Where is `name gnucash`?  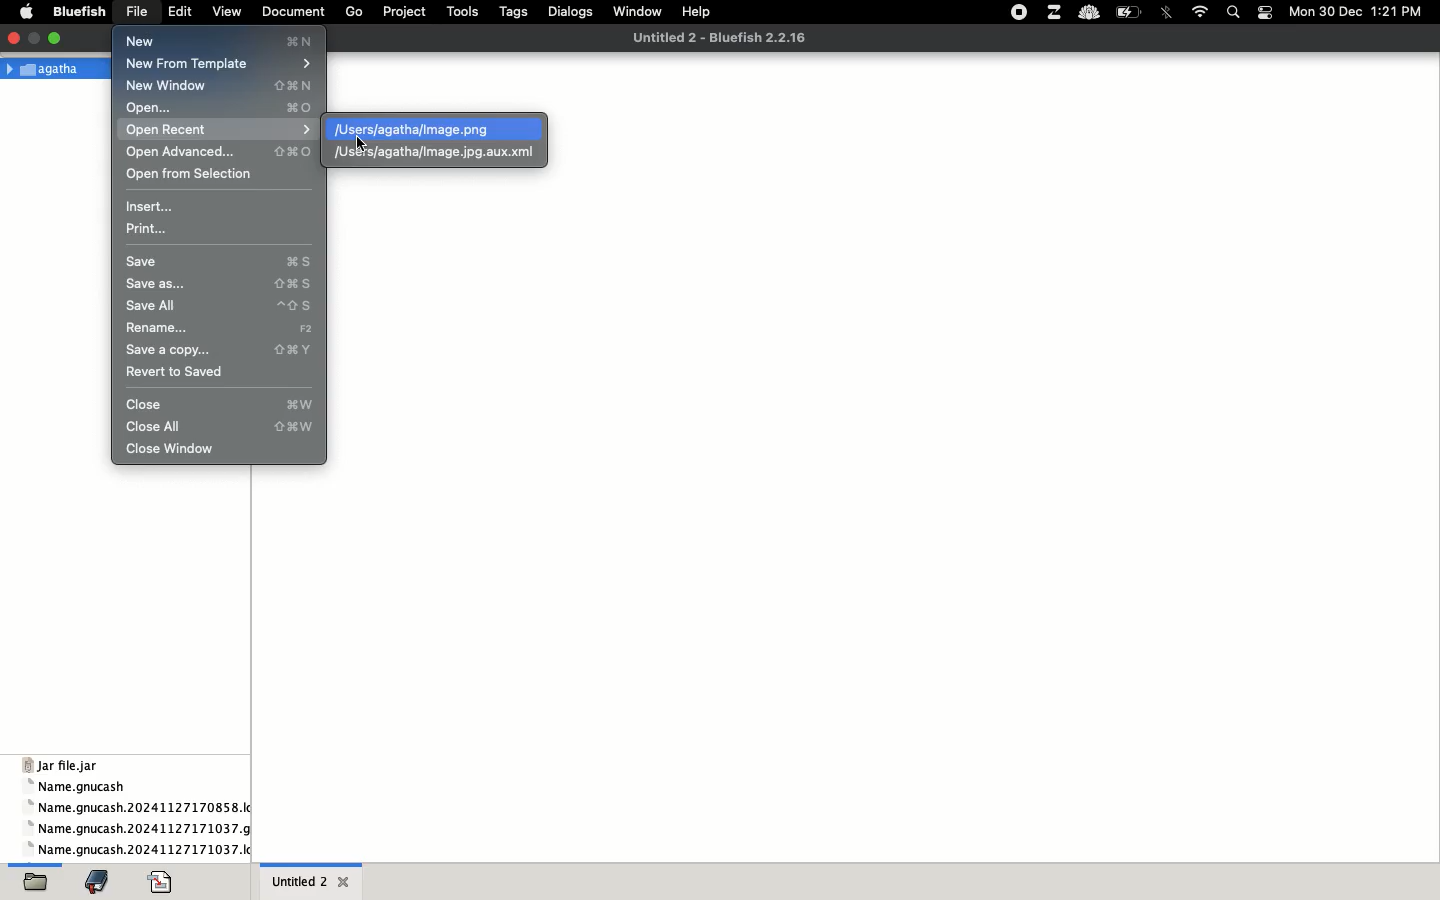 name gnucash is located at coordinates (139, 808).